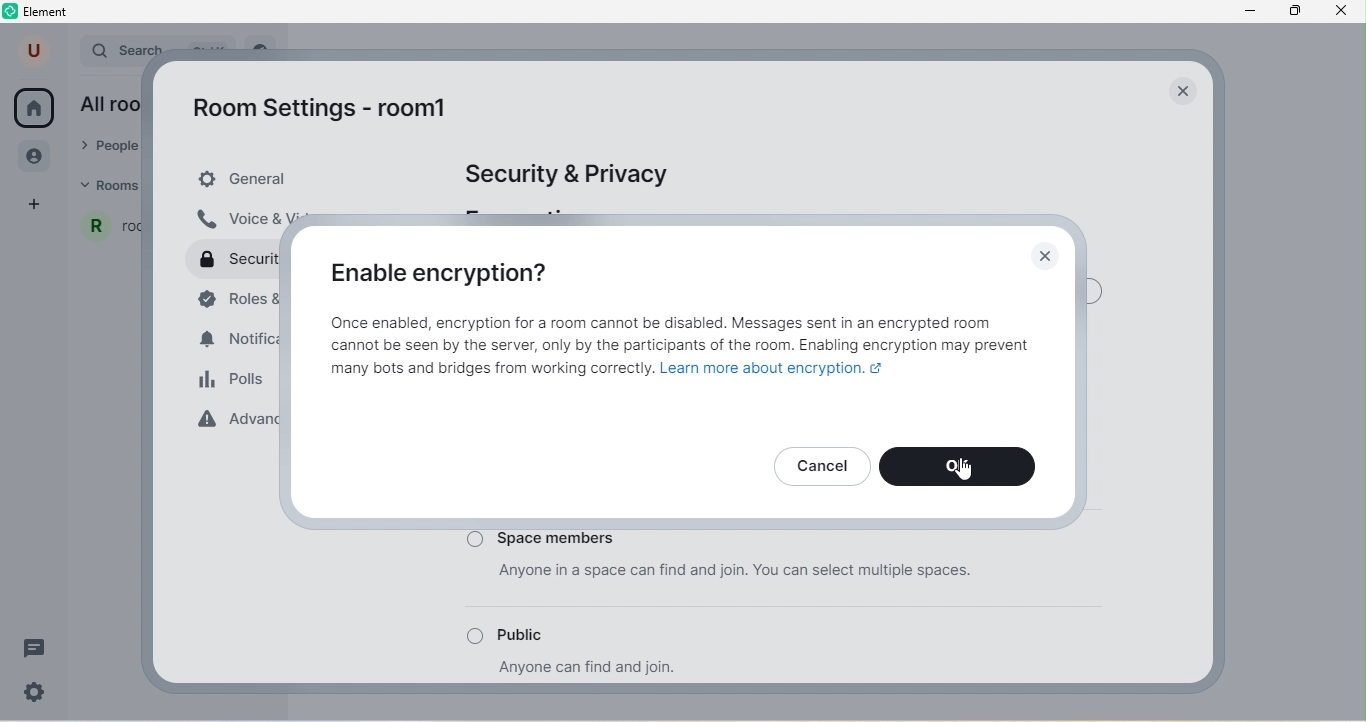  I want to click on threads, so click(33, 646).